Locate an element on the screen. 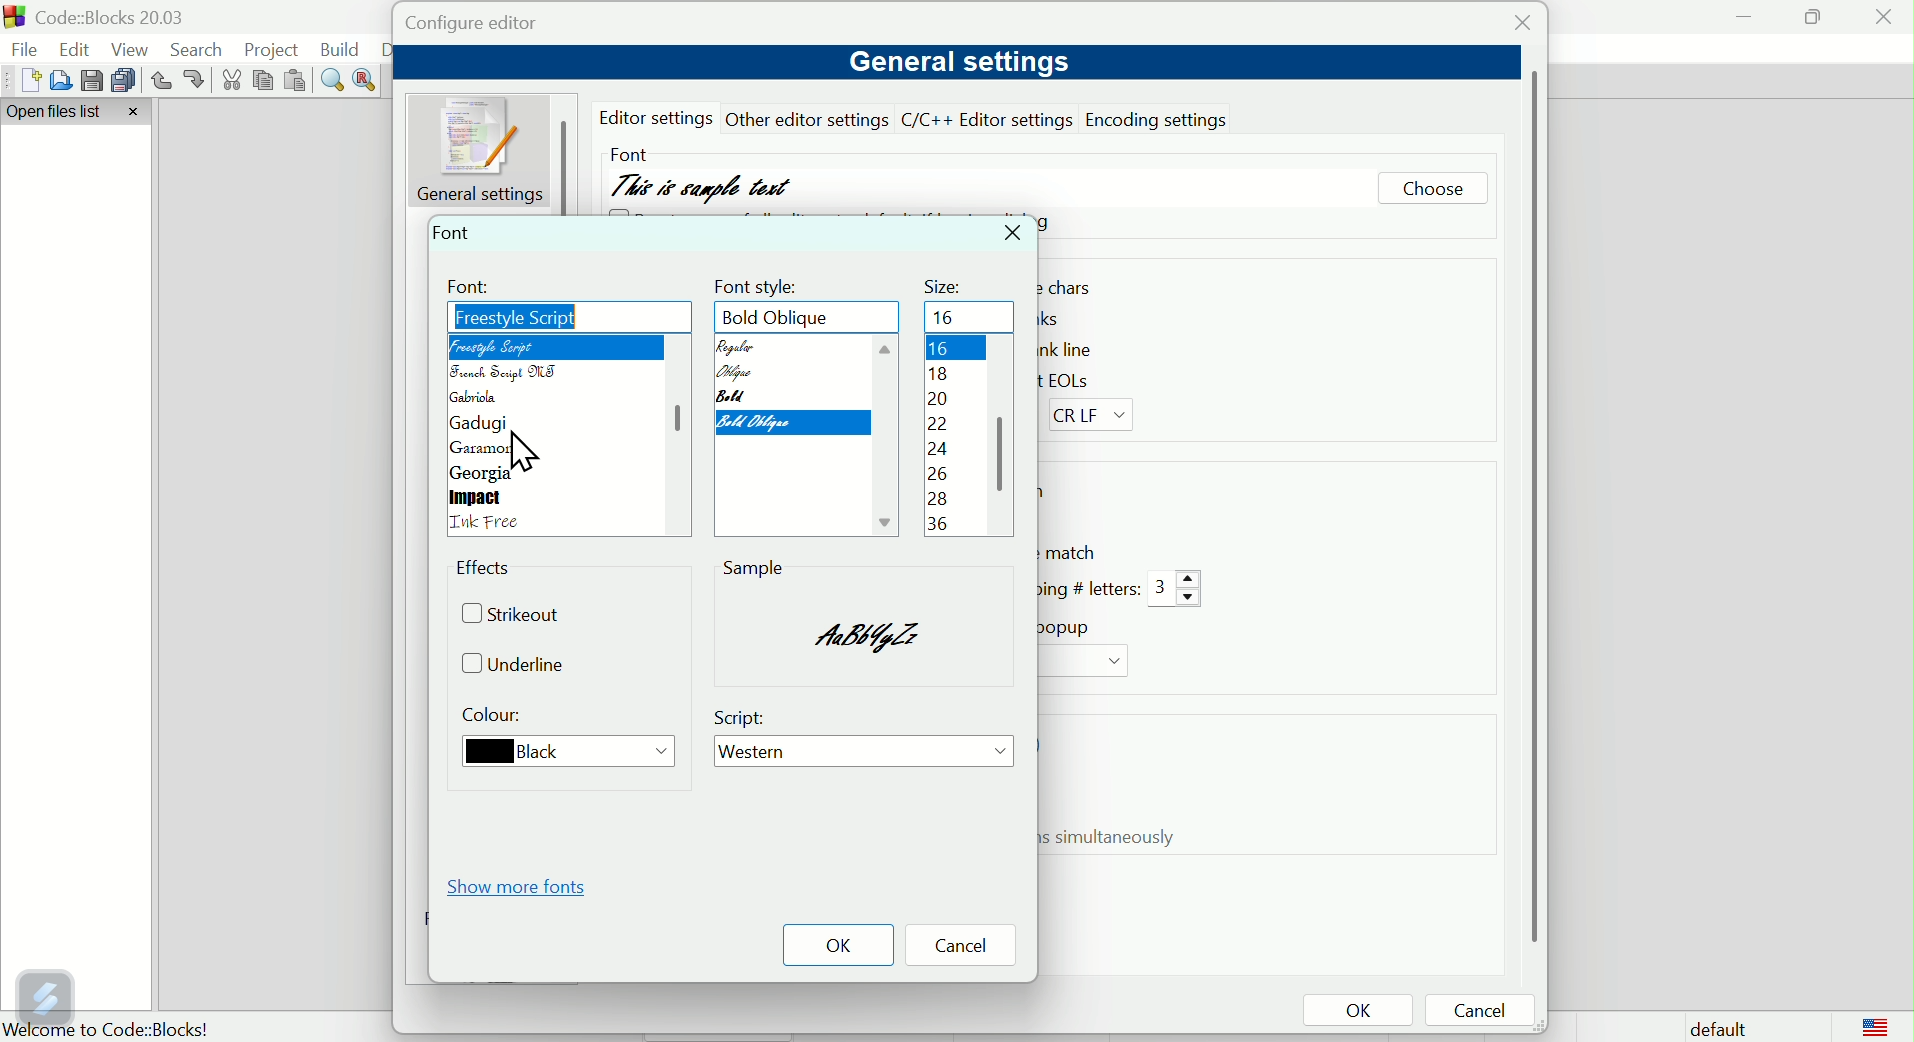 The width and height of the screenshot is (1914, 1042). other editor settings is located at coordinates (809, 119).